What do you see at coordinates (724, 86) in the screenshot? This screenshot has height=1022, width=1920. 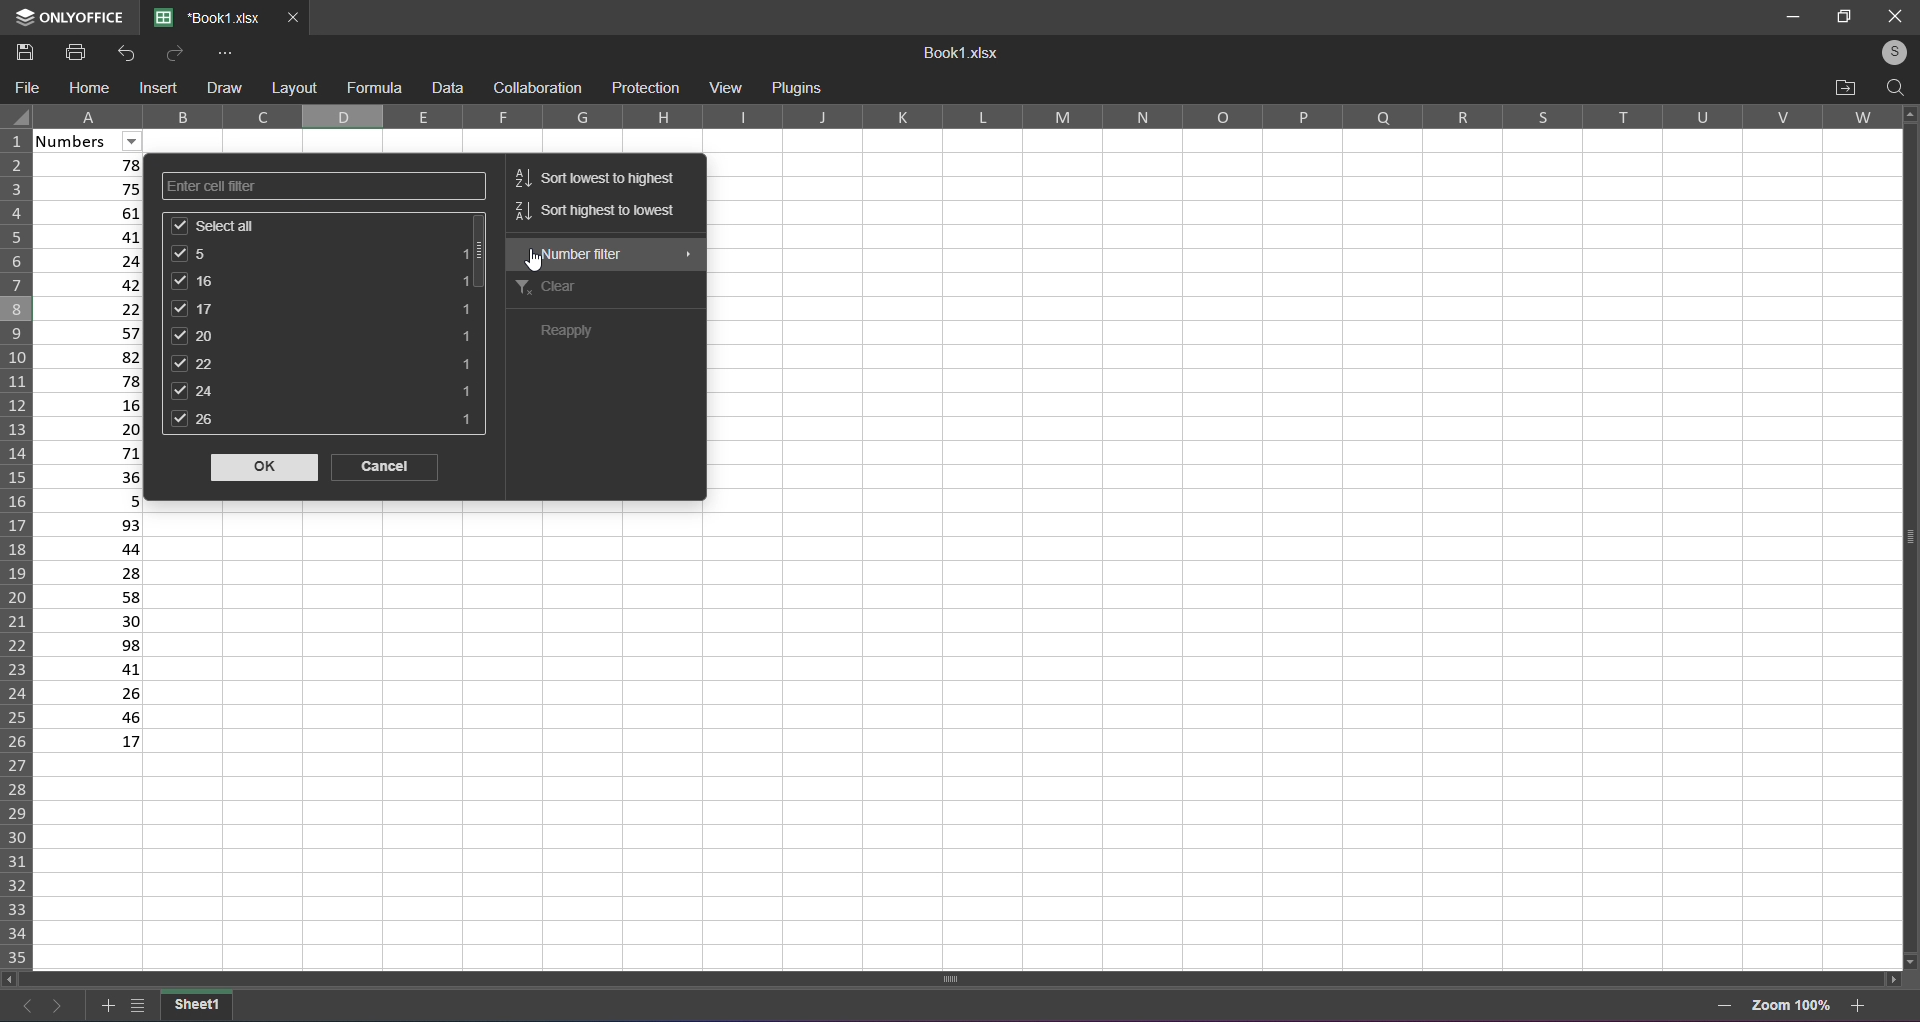 I see `view` at bounding box center [724, 86].